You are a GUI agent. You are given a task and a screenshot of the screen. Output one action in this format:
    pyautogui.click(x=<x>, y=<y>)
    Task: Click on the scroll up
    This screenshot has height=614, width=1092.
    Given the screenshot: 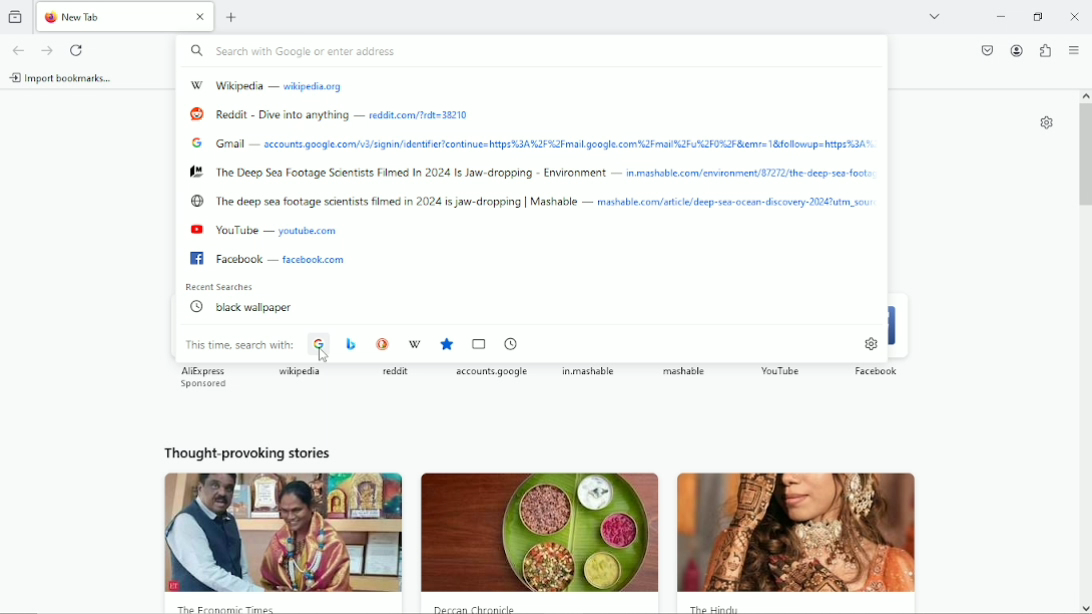 What is the action you would take?
    pyautogui.click(x=1084, y=93)
    